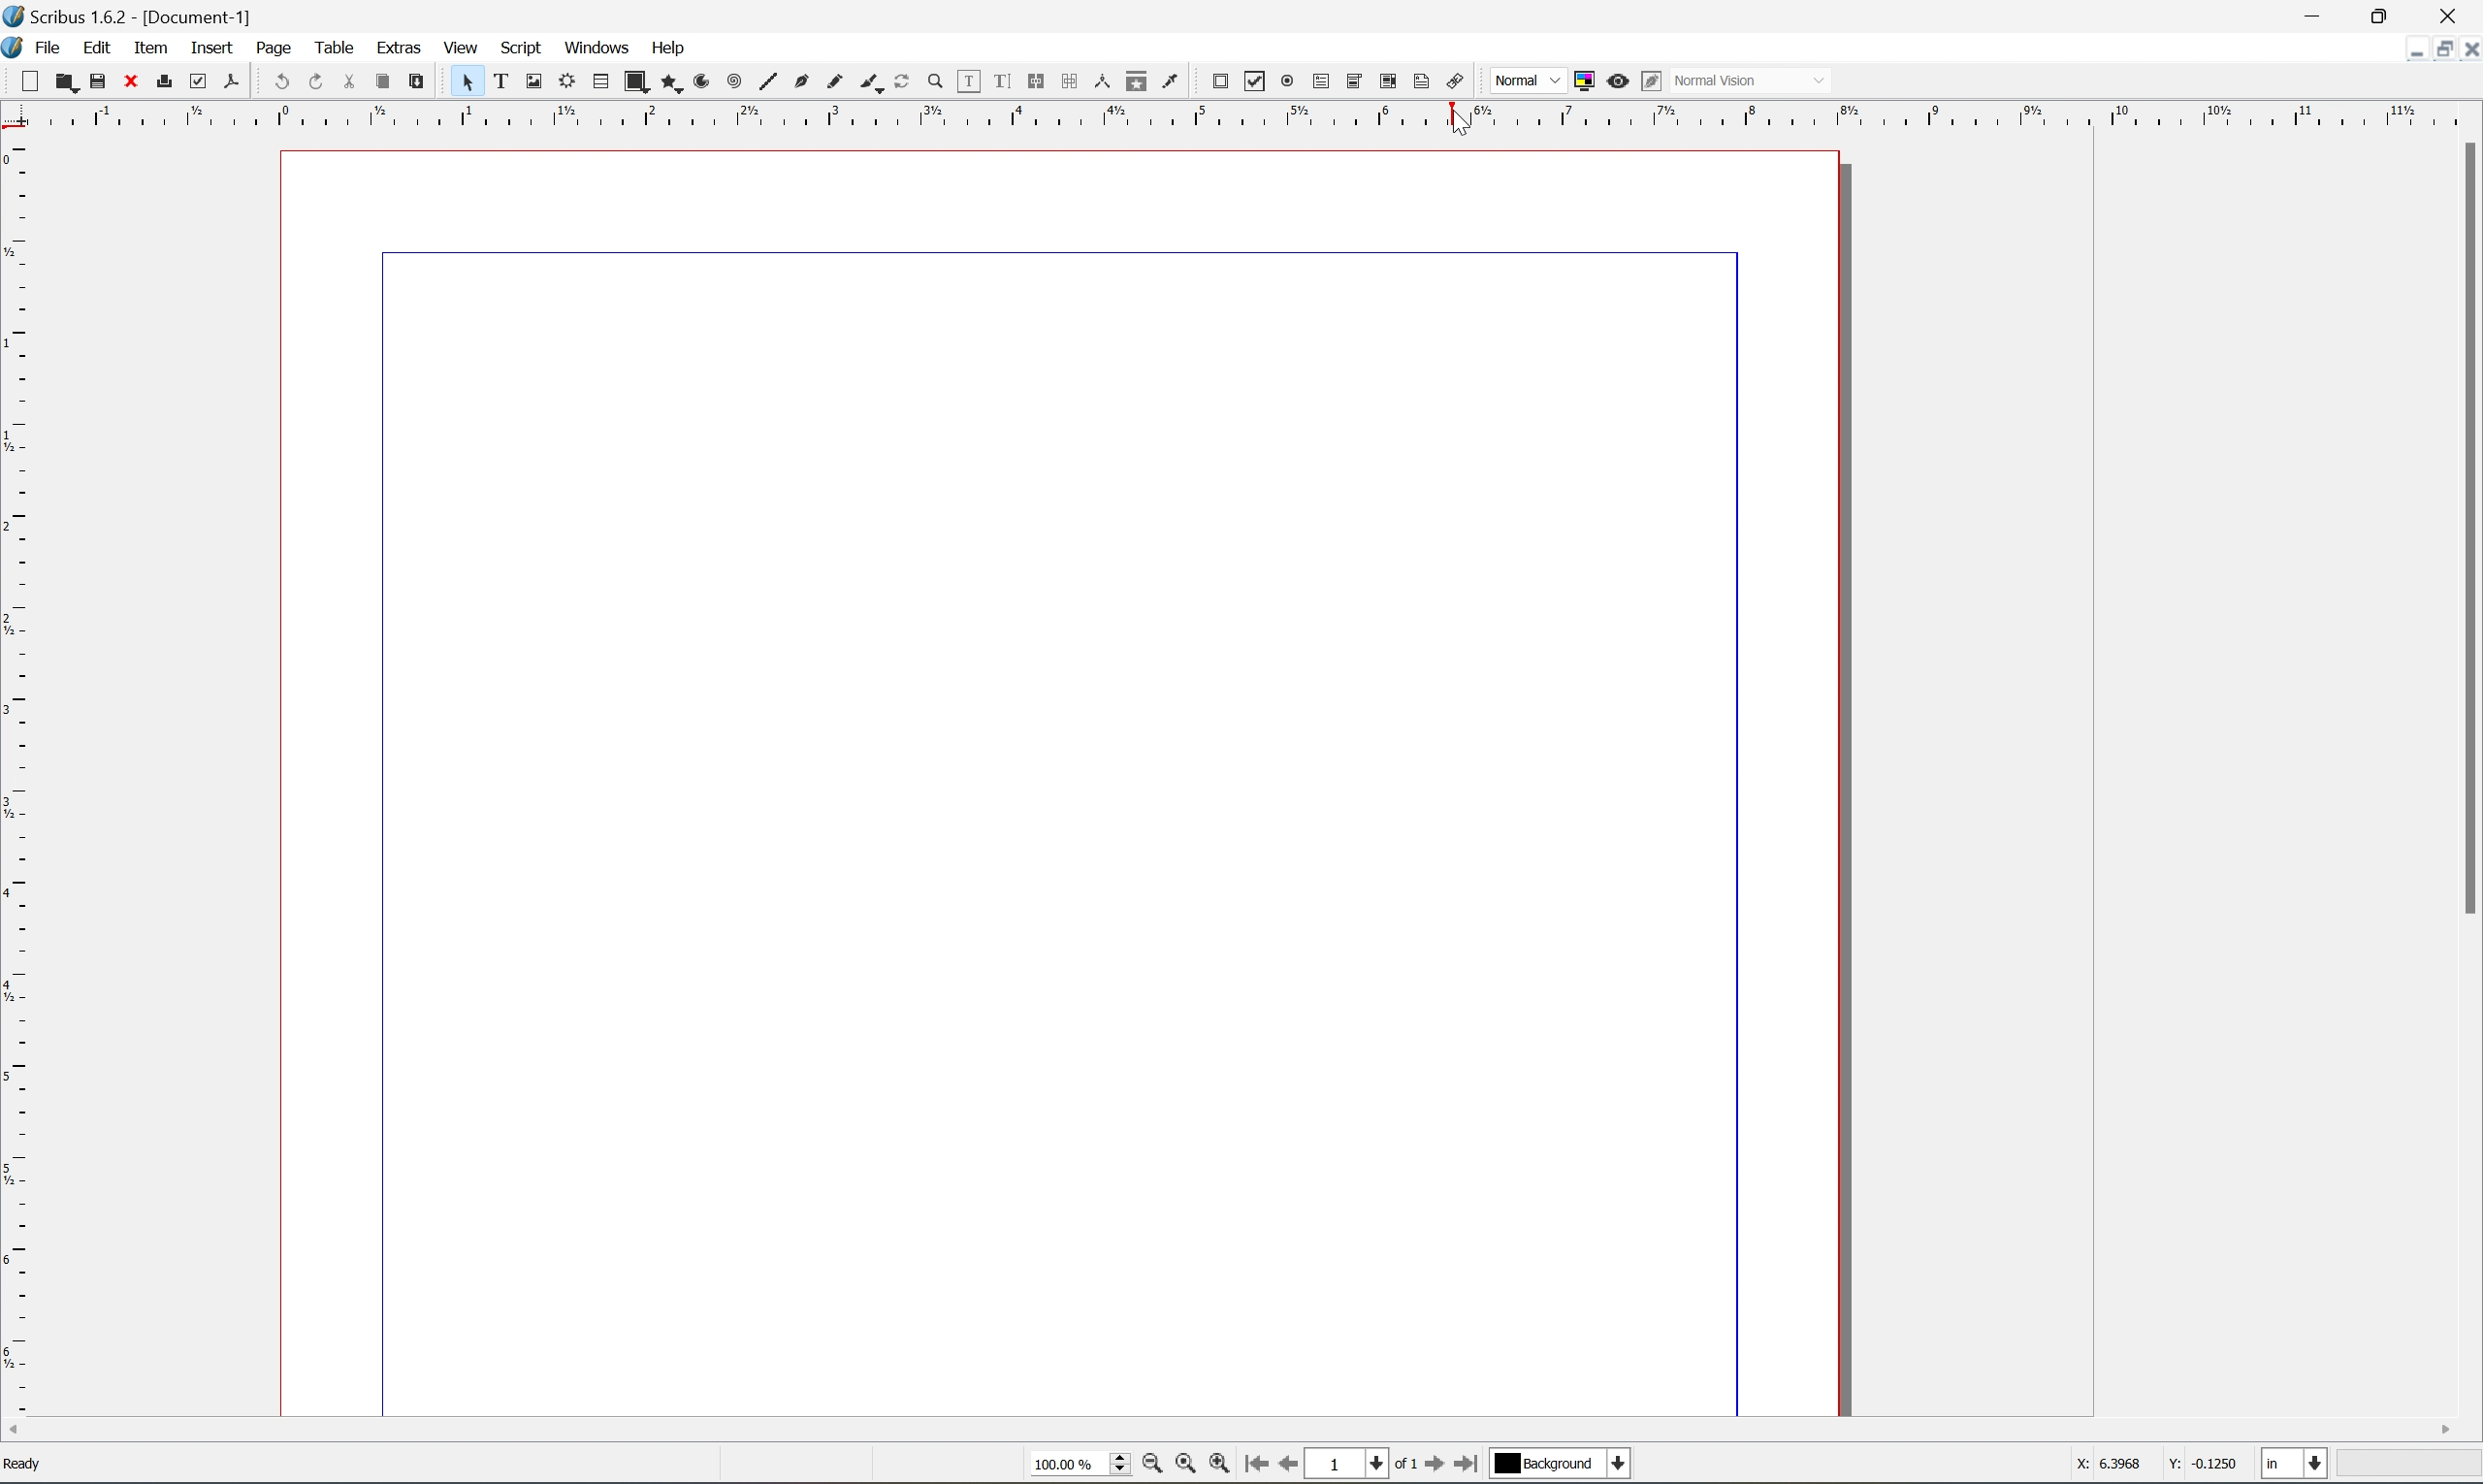 Image resolution: width=2483 pixels, height=1484 pixels. What do you see at coordinates (1104, 82) in the screenshot?
I see `measurements` at bounding box center [1104, 82].